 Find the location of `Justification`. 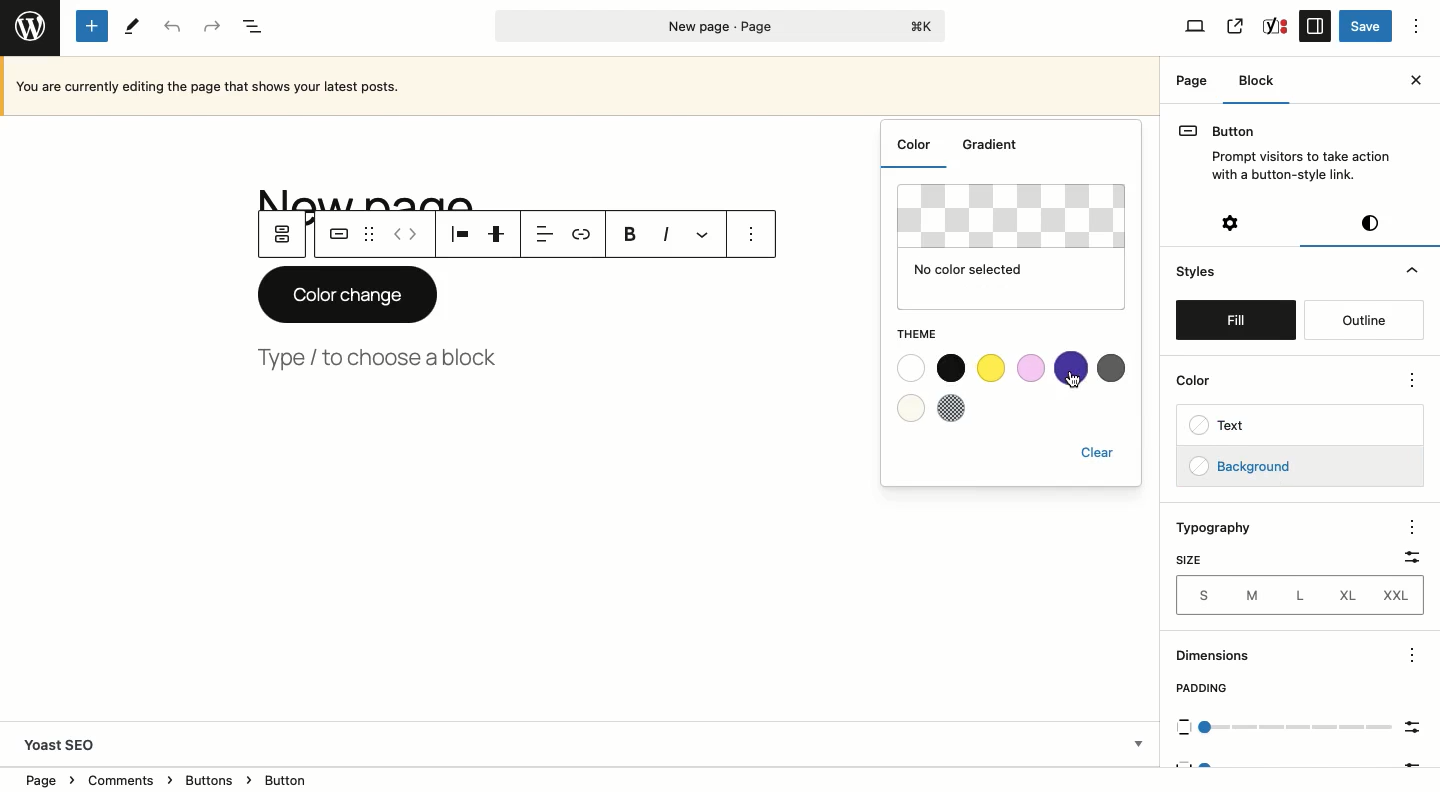

Justification is located at coordinates (497, 233).